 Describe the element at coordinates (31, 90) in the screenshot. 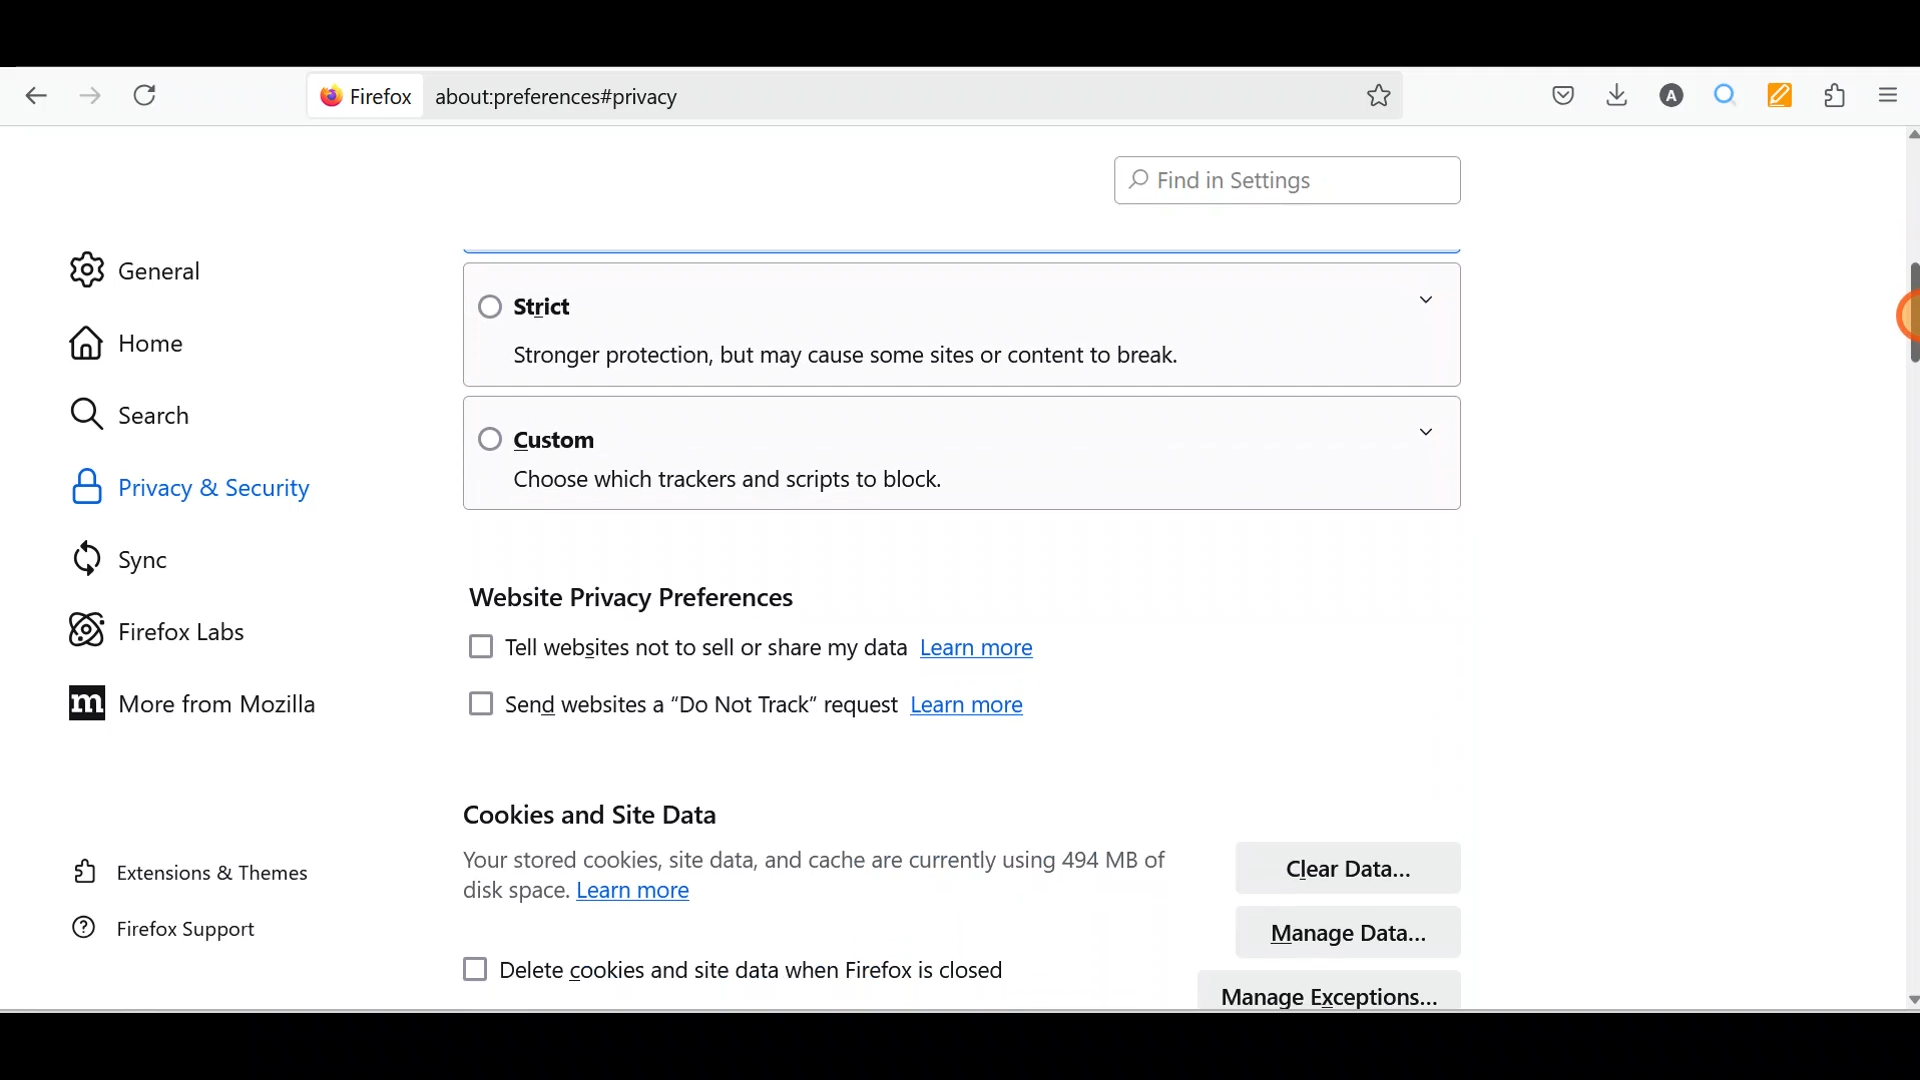

I see `Go back one page` at that location.